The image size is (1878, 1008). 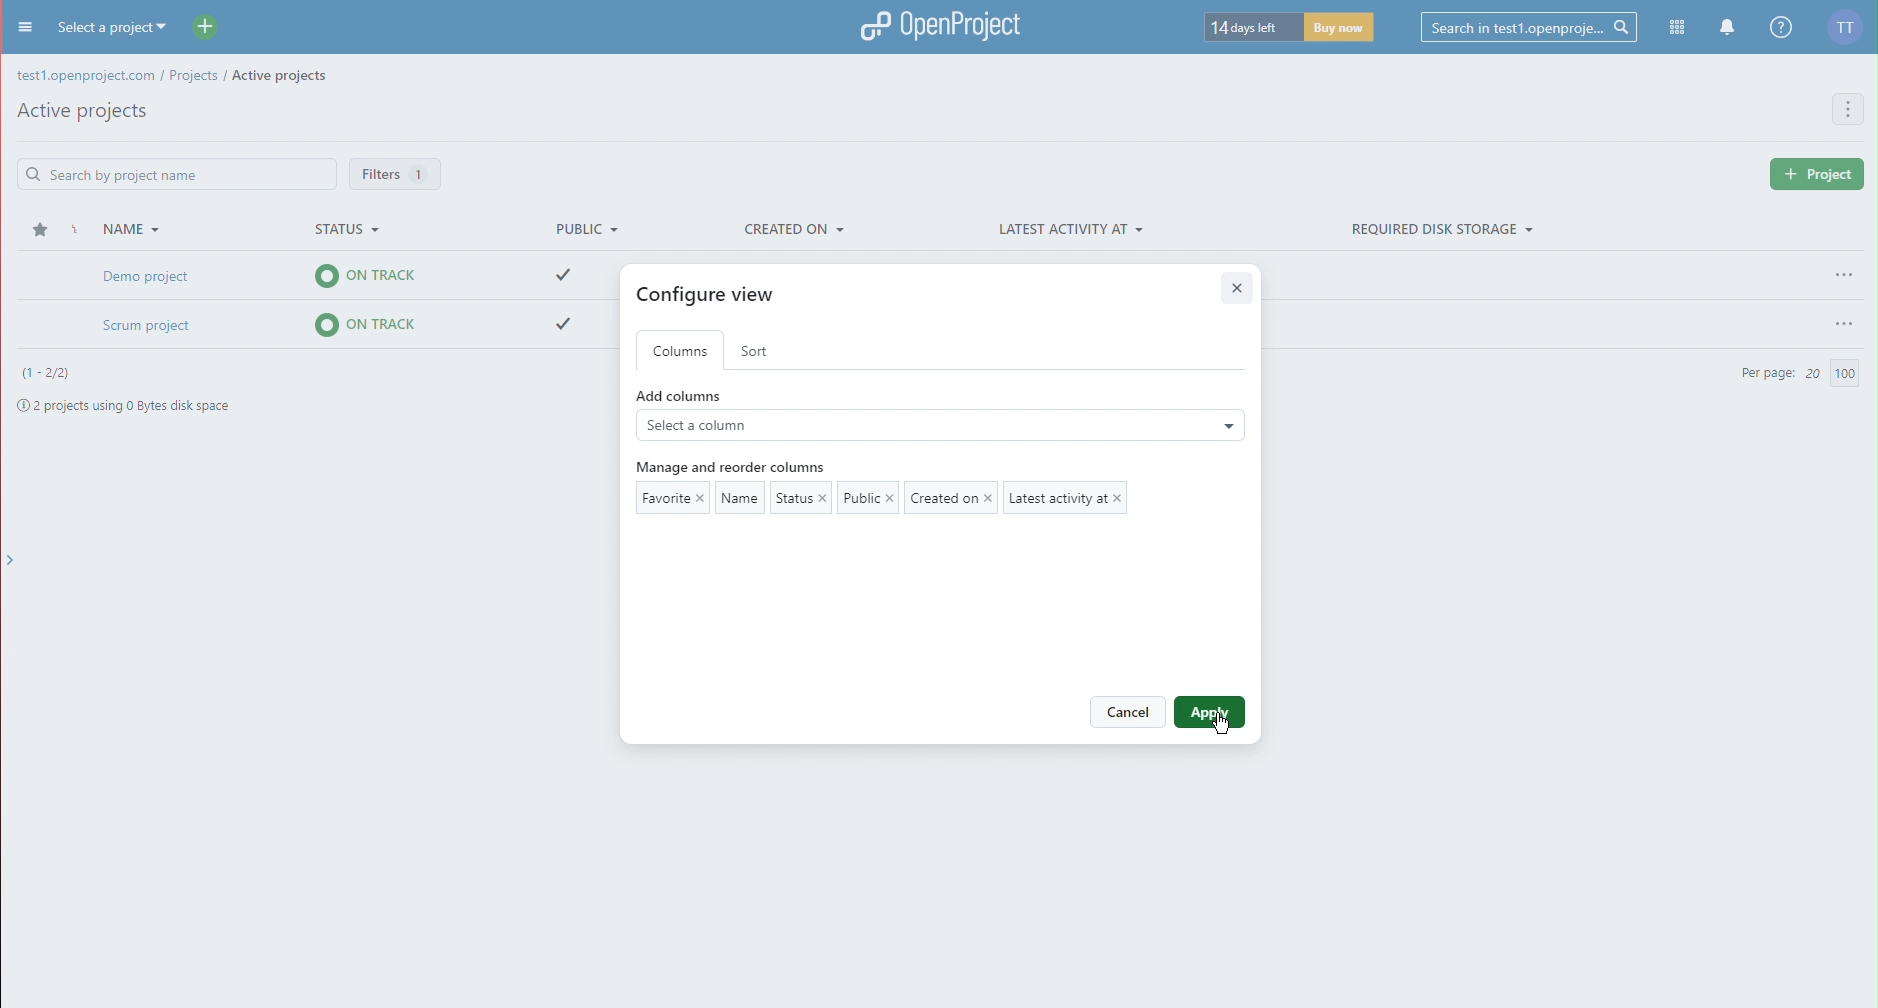 What do you see at coordinates (758, 349) in the screenshot?
I see `Sort` at bounding box center [758, 349].